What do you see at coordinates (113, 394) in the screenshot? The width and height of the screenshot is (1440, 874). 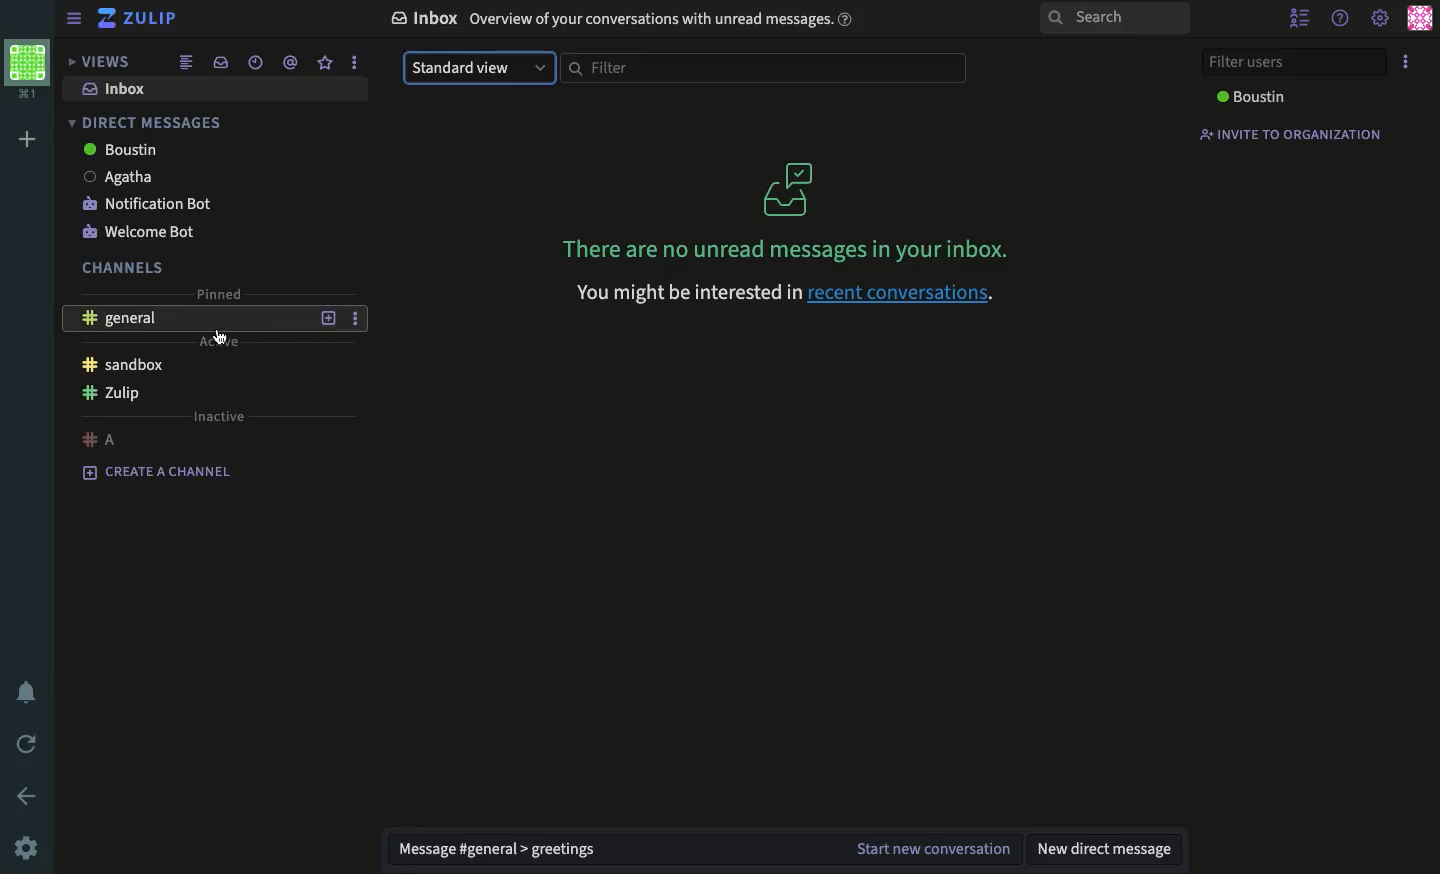 I see `Zulip` at bounding box center [113, 394].